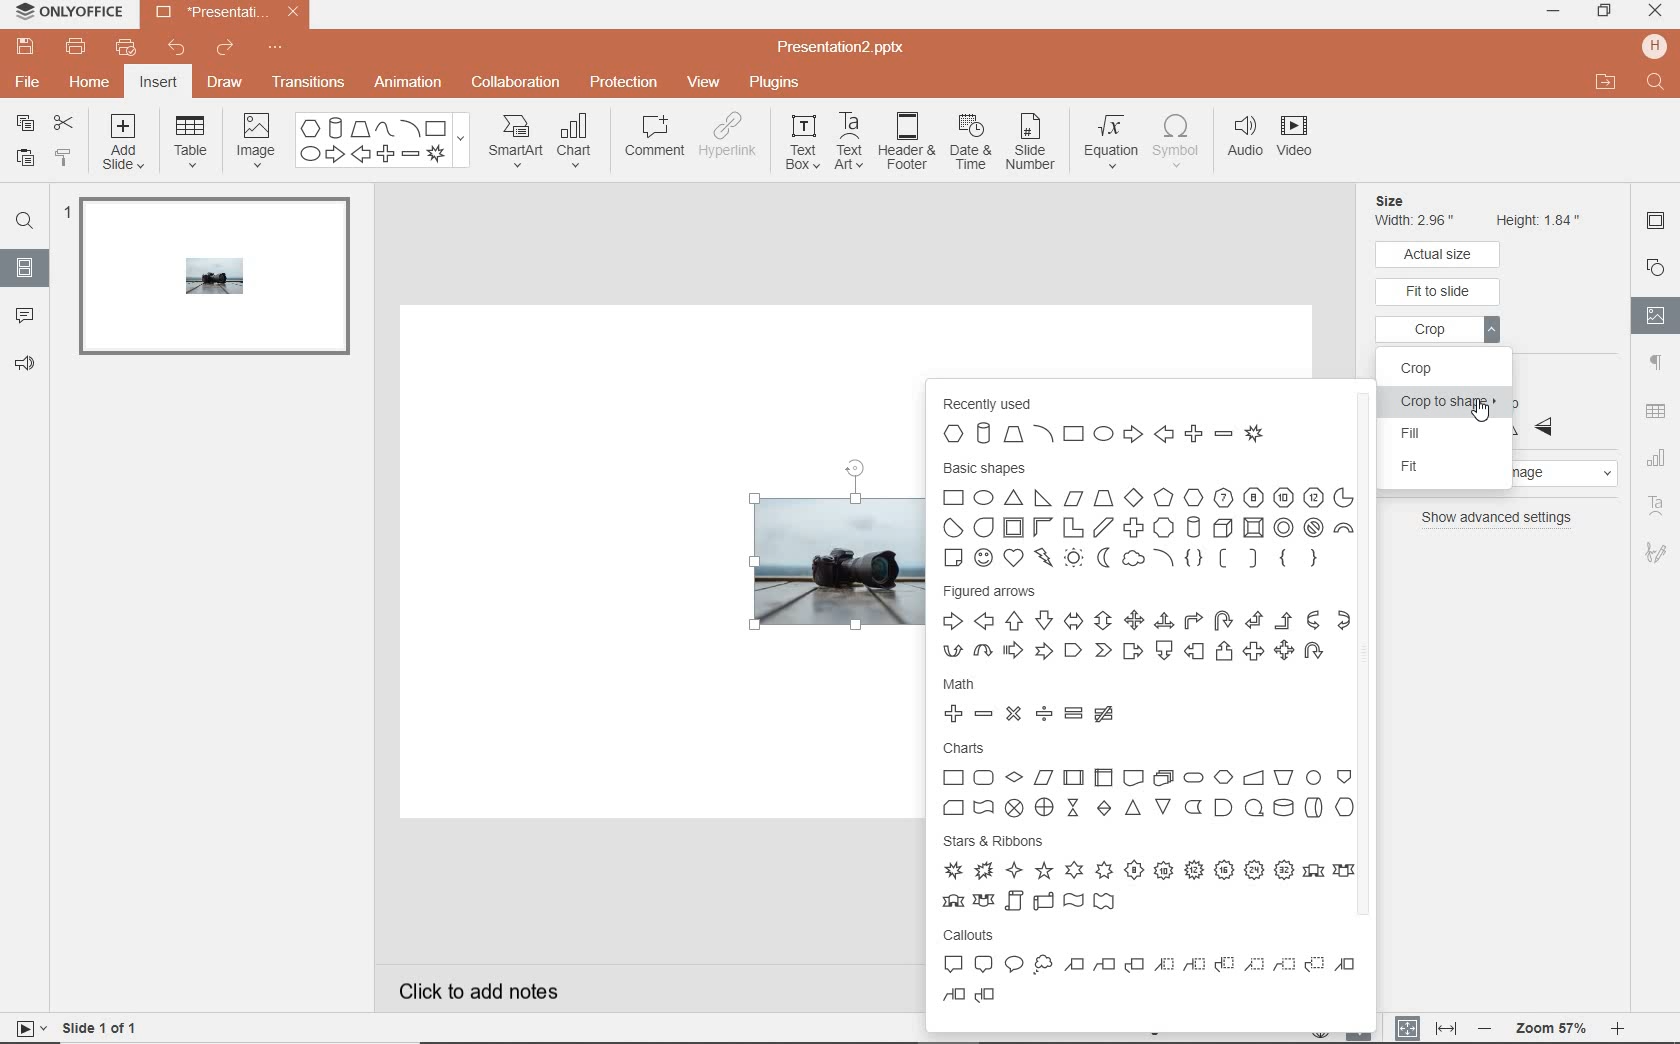 This screenshot has height=1044, width=1680. What do you see at coordinates (774, 82) in the screenshot?
I see `plugins` at bounding box center [774, 82].